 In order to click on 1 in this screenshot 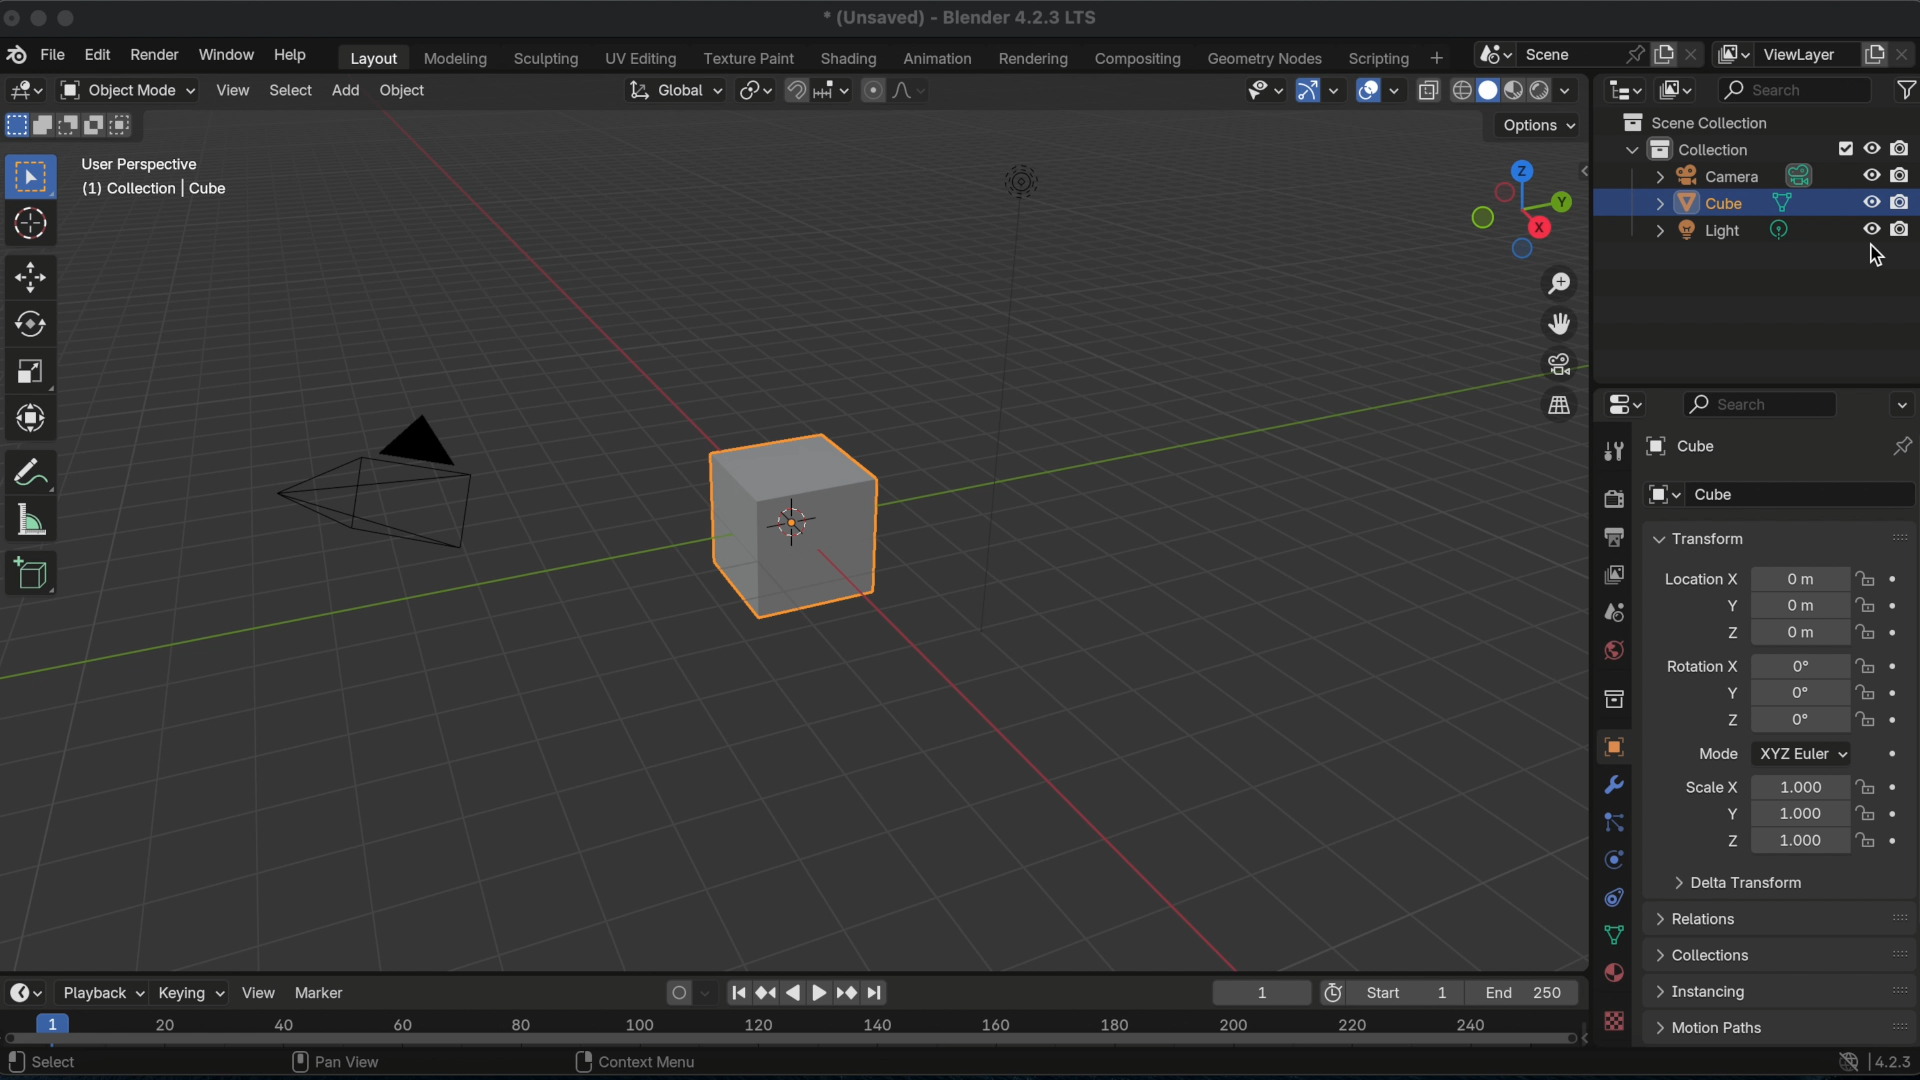, I will do `click(1259, 992)`.